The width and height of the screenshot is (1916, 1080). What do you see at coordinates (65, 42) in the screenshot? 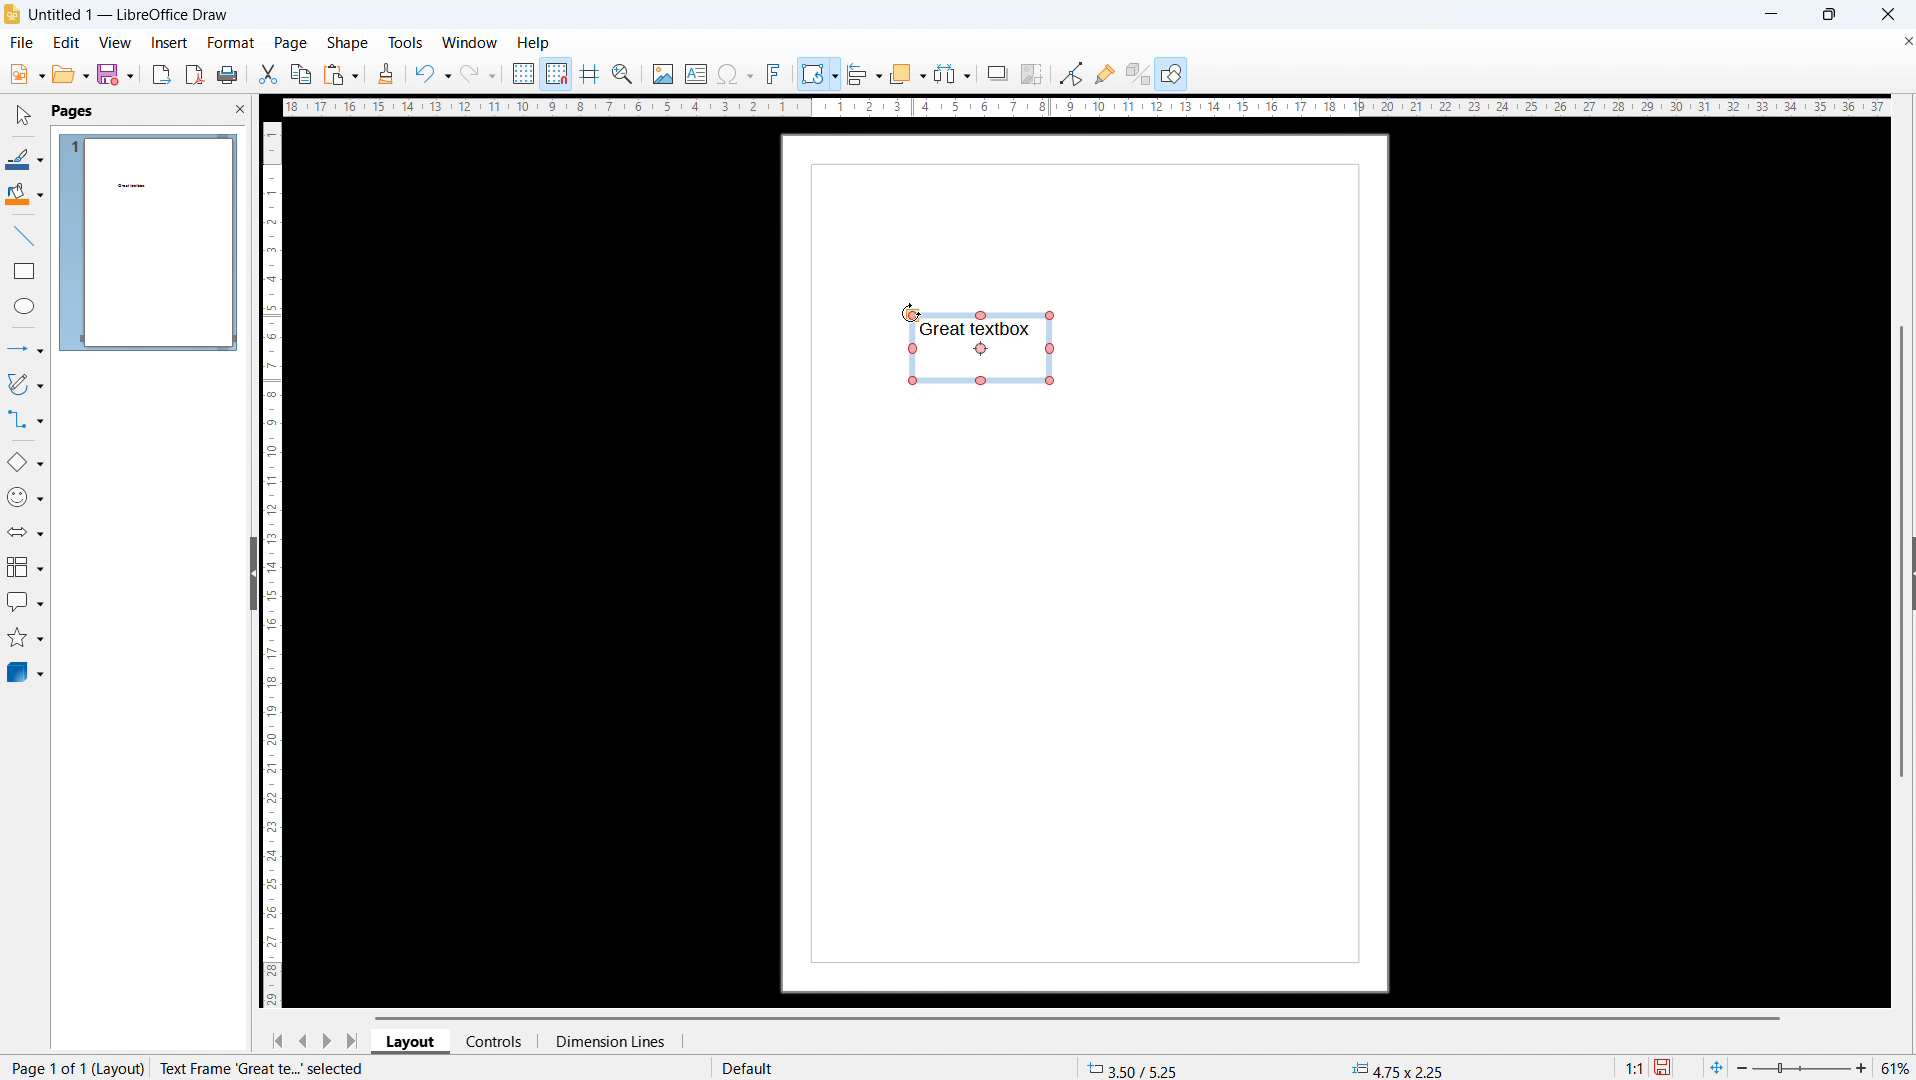
I see `edit` at bounding box center [65, 42].